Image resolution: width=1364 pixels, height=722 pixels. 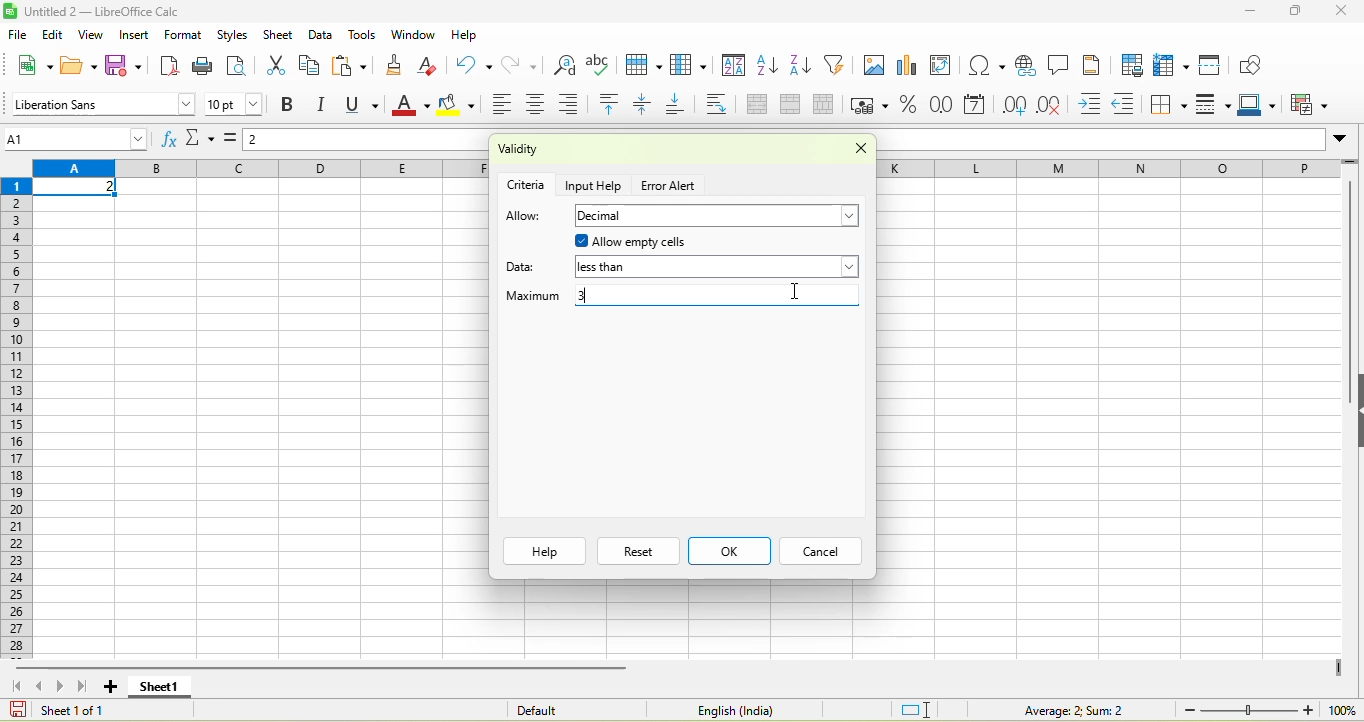 I want to click on file, so click(x=16, y=34).